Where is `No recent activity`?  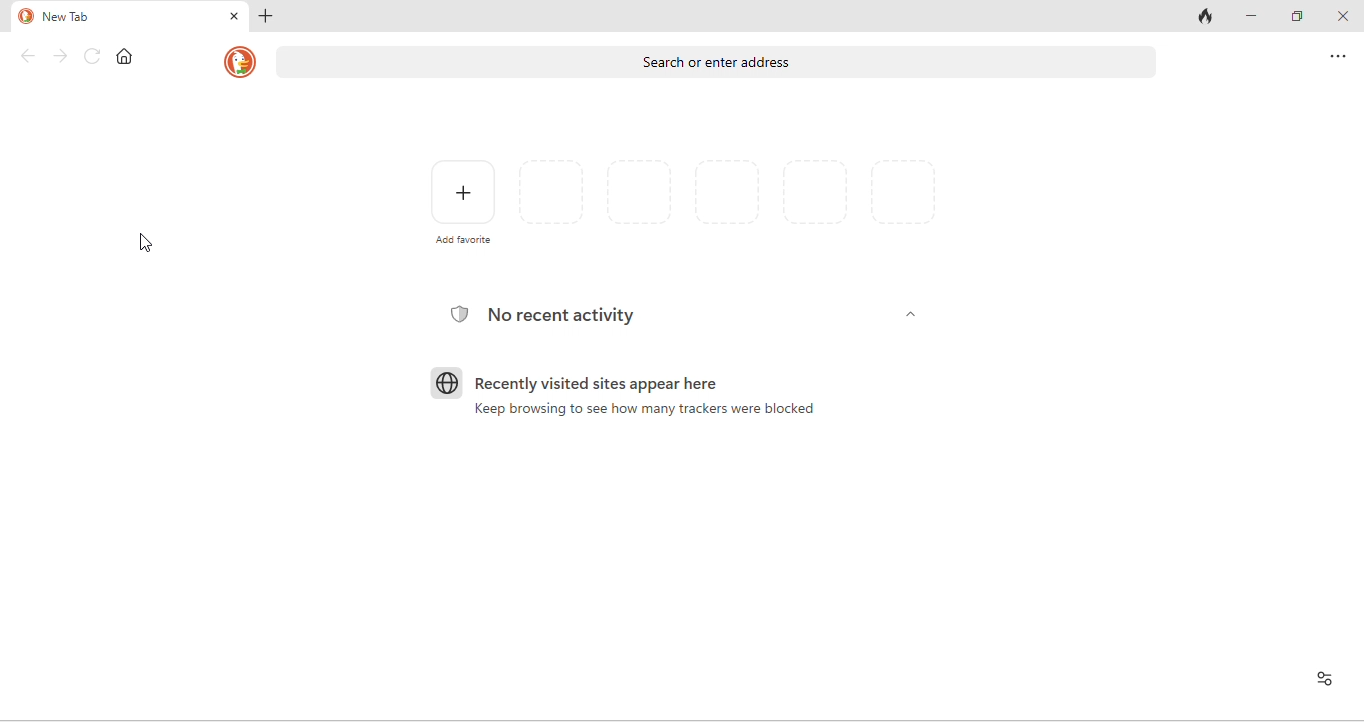
No recent activity is located at coordinates (564, 314).